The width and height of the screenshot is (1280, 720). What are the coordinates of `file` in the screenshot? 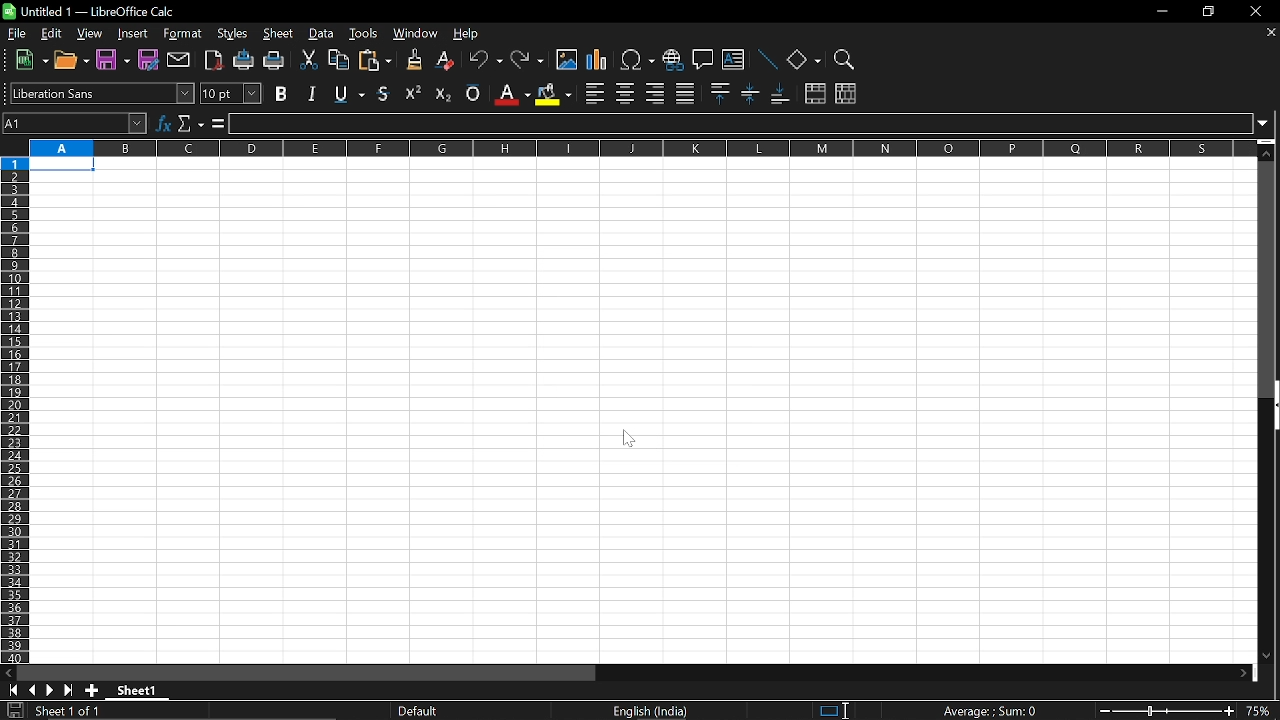 It's located at (18, 34).